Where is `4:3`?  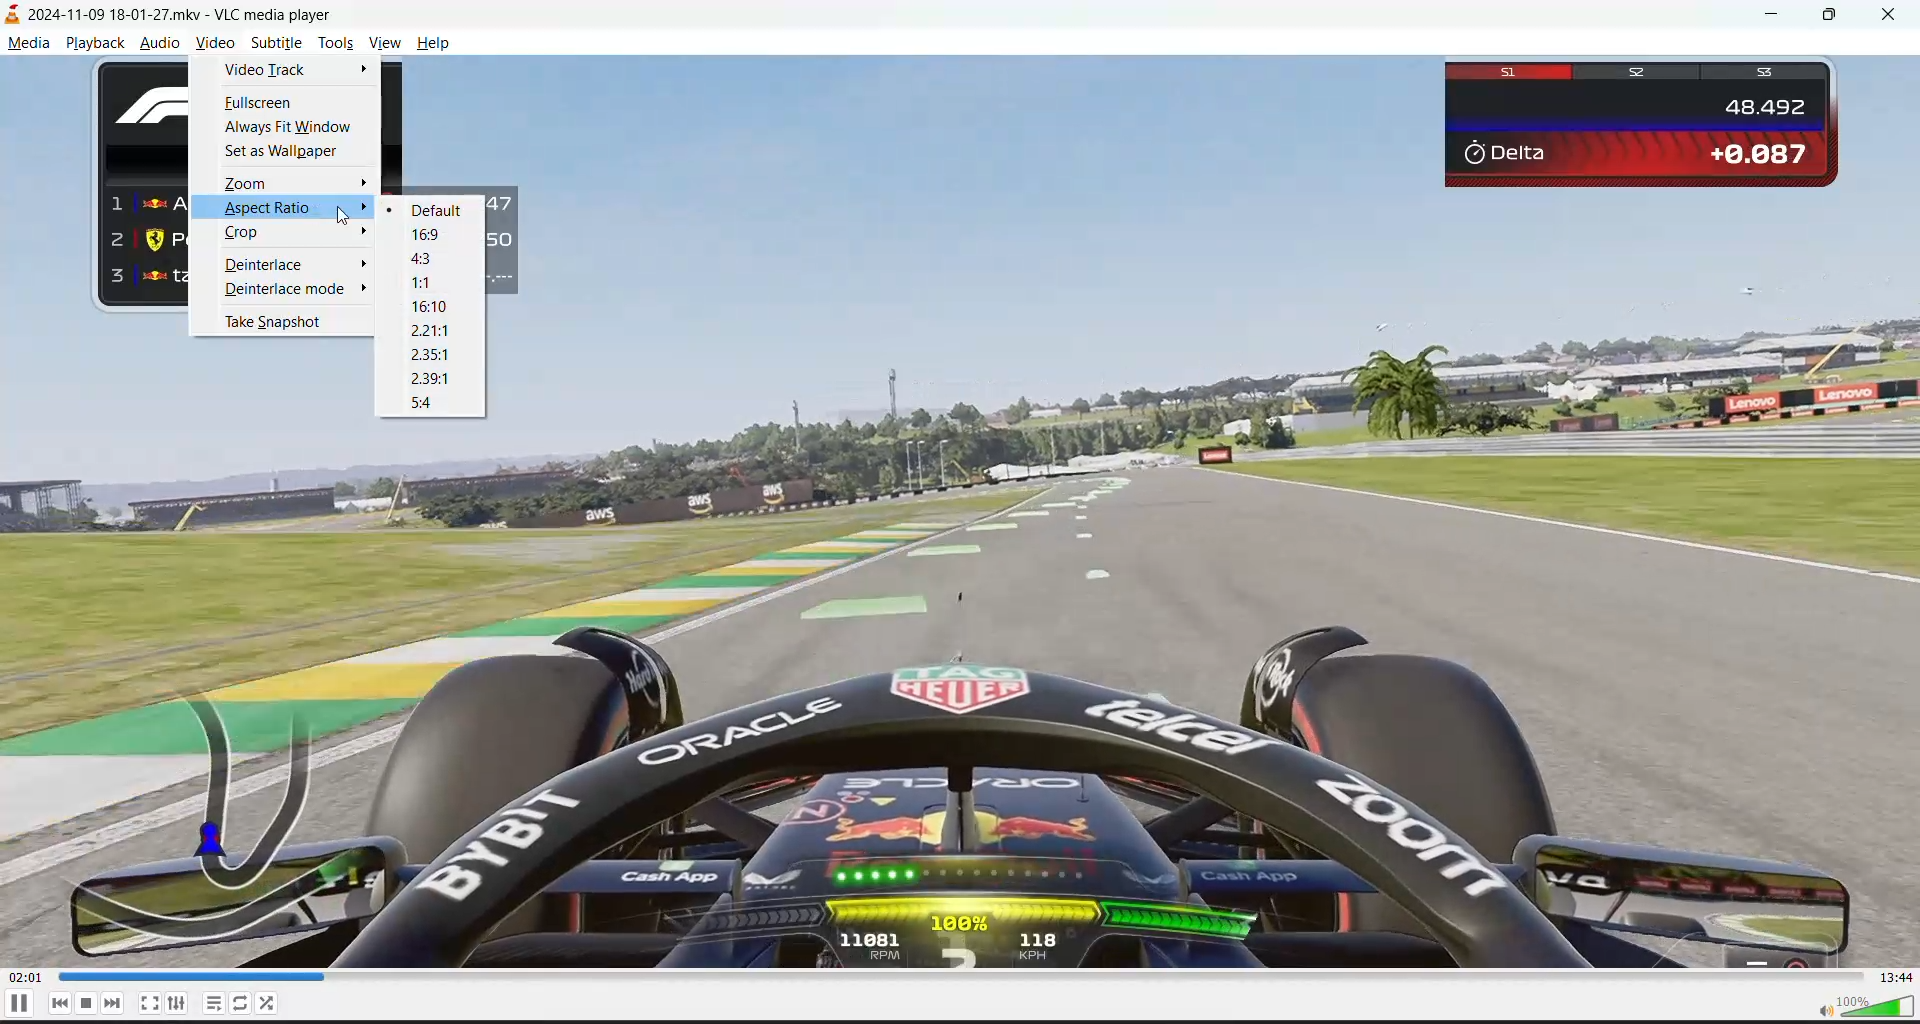 4:3 is located at coordinates (428, 259).